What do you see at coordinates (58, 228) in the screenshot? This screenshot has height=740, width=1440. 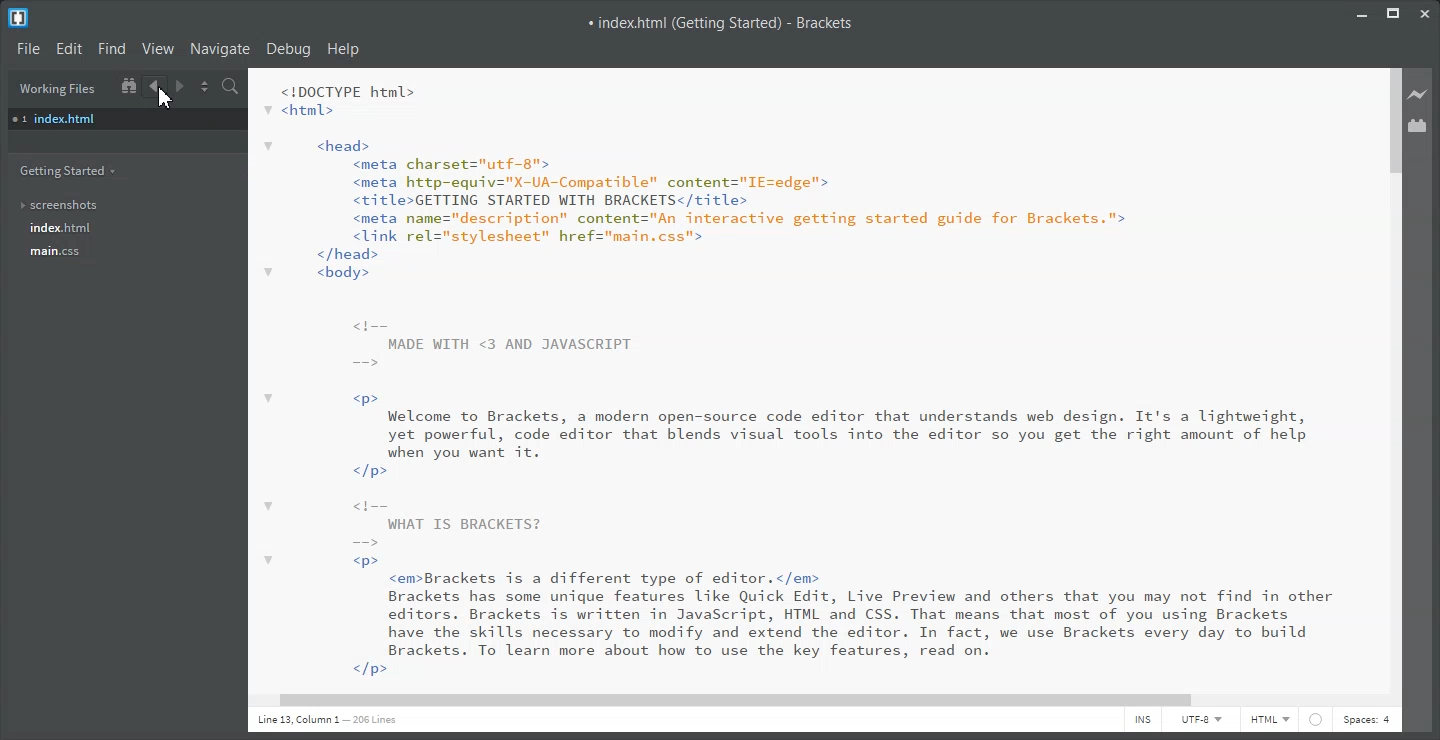 I see `index.html` at bounding box center [58, 228].